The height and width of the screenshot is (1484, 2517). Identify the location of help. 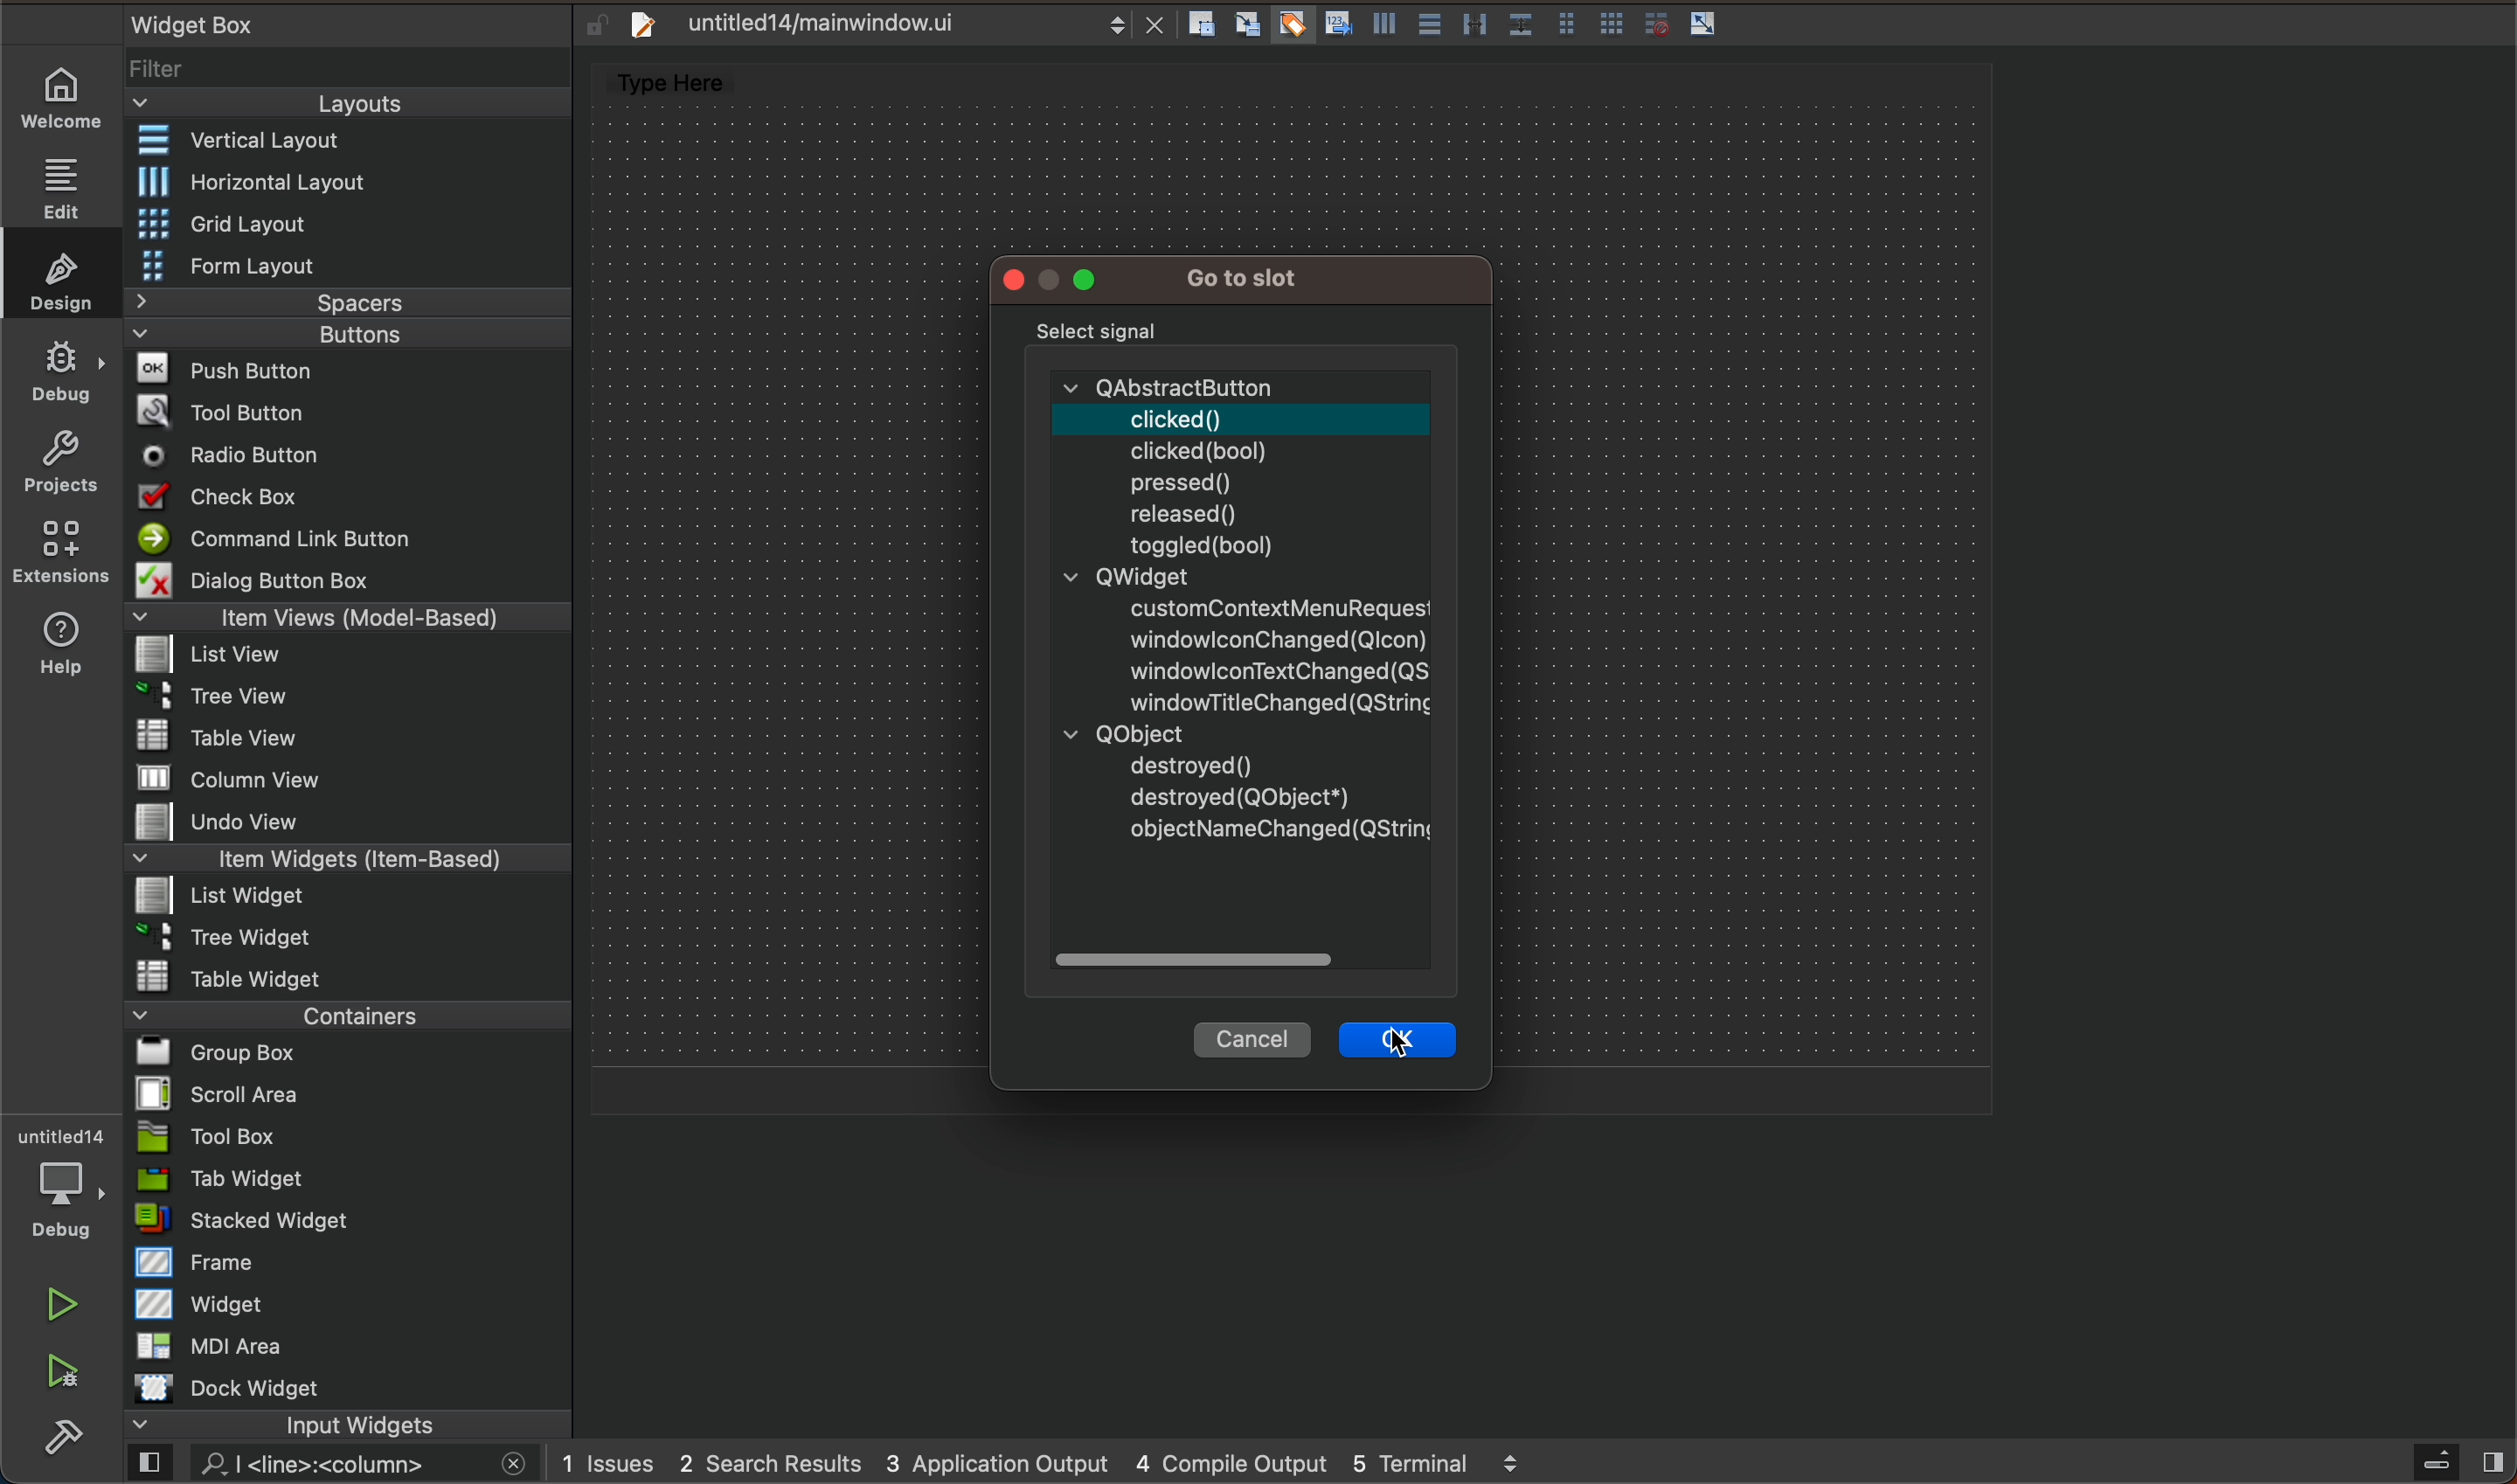
(59, 643).